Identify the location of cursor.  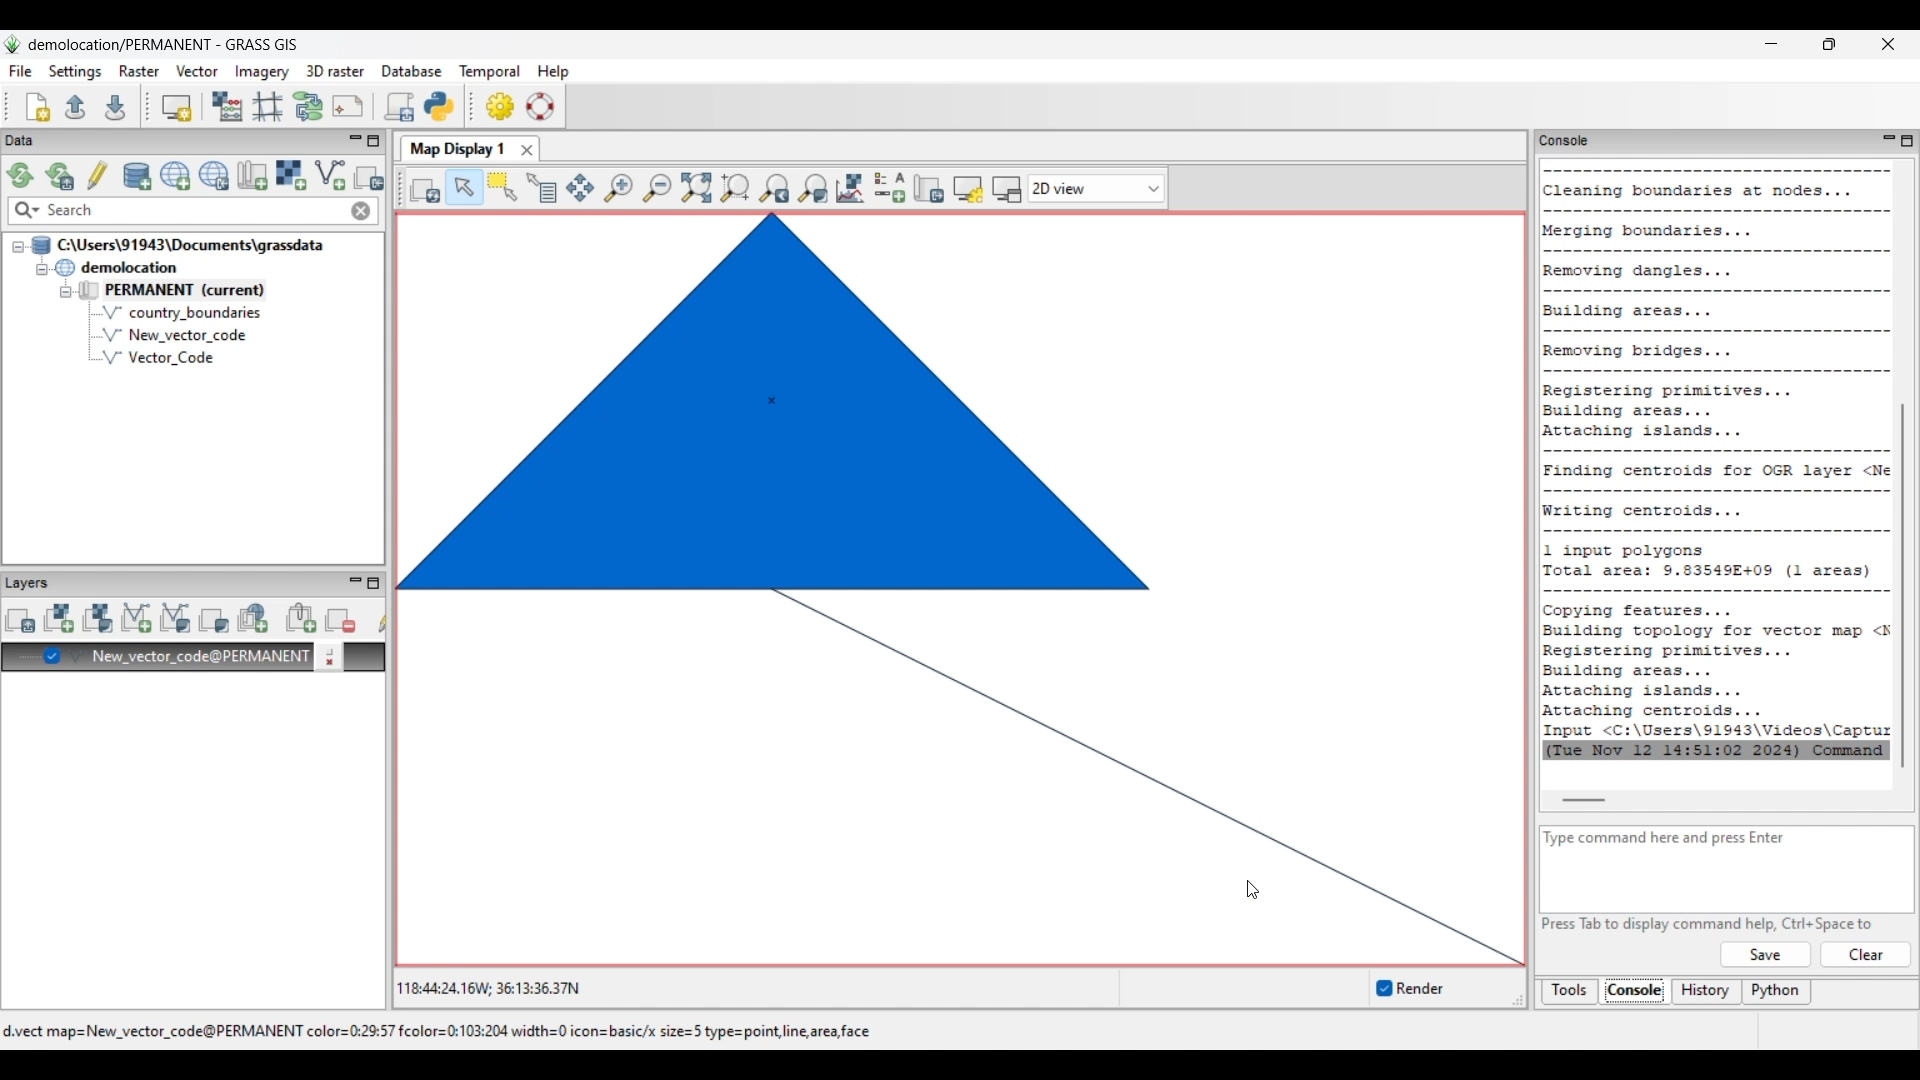
(1252, 889).